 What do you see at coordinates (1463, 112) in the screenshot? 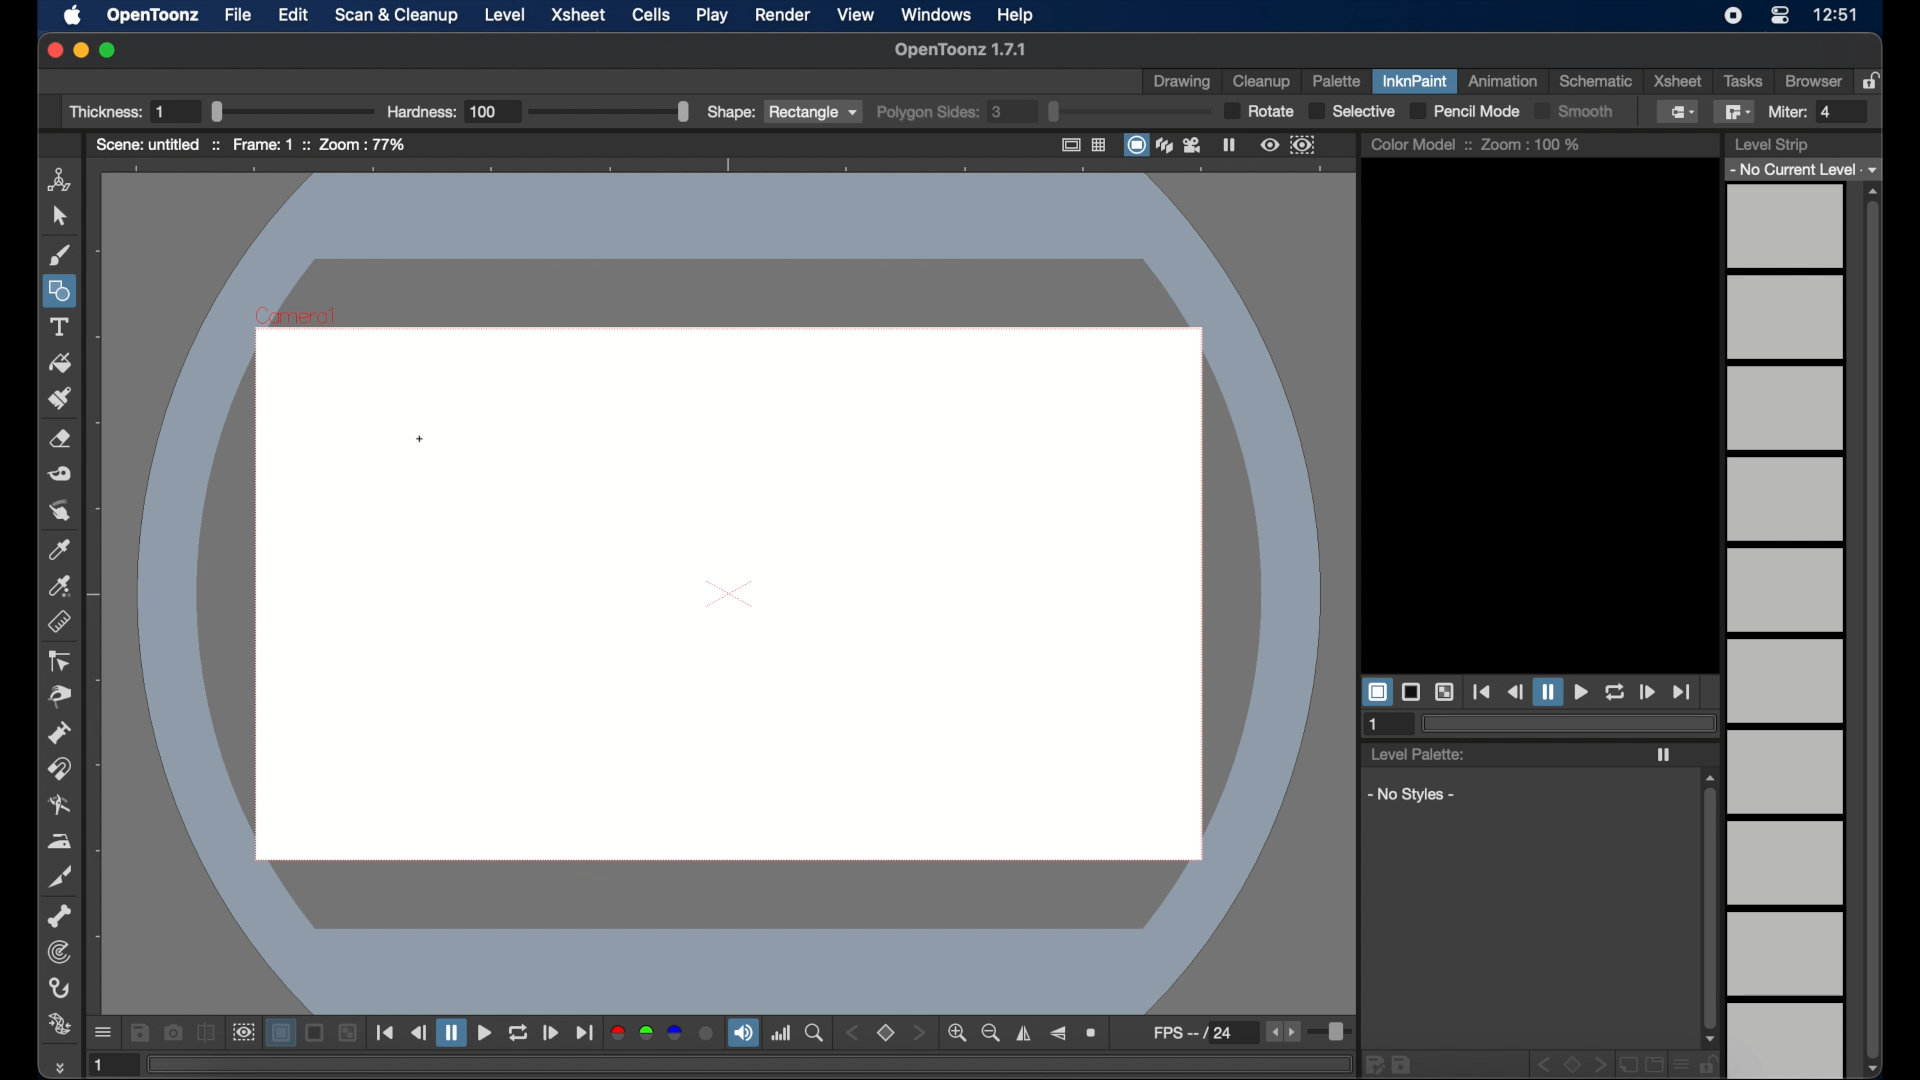
I see `pencil mode` at bounding box center [1463, 112].